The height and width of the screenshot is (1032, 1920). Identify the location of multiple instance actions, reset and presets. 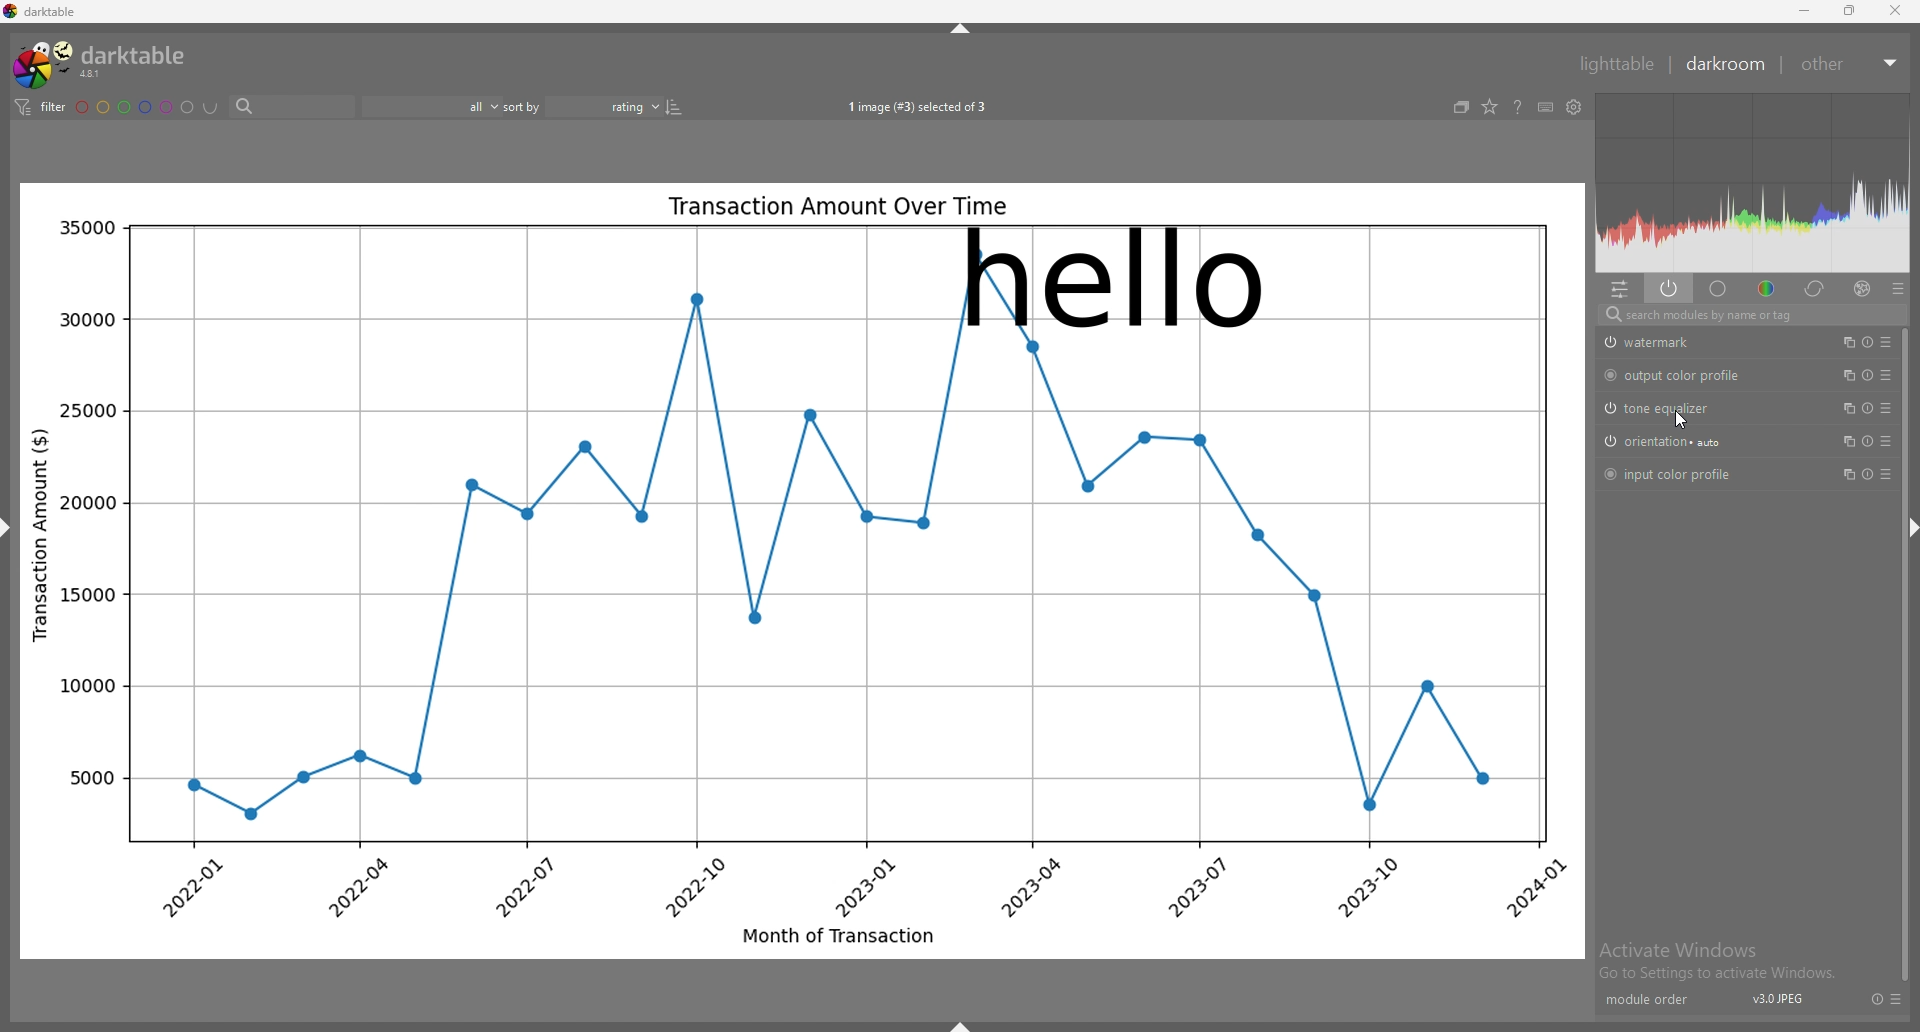
(1866, 341).